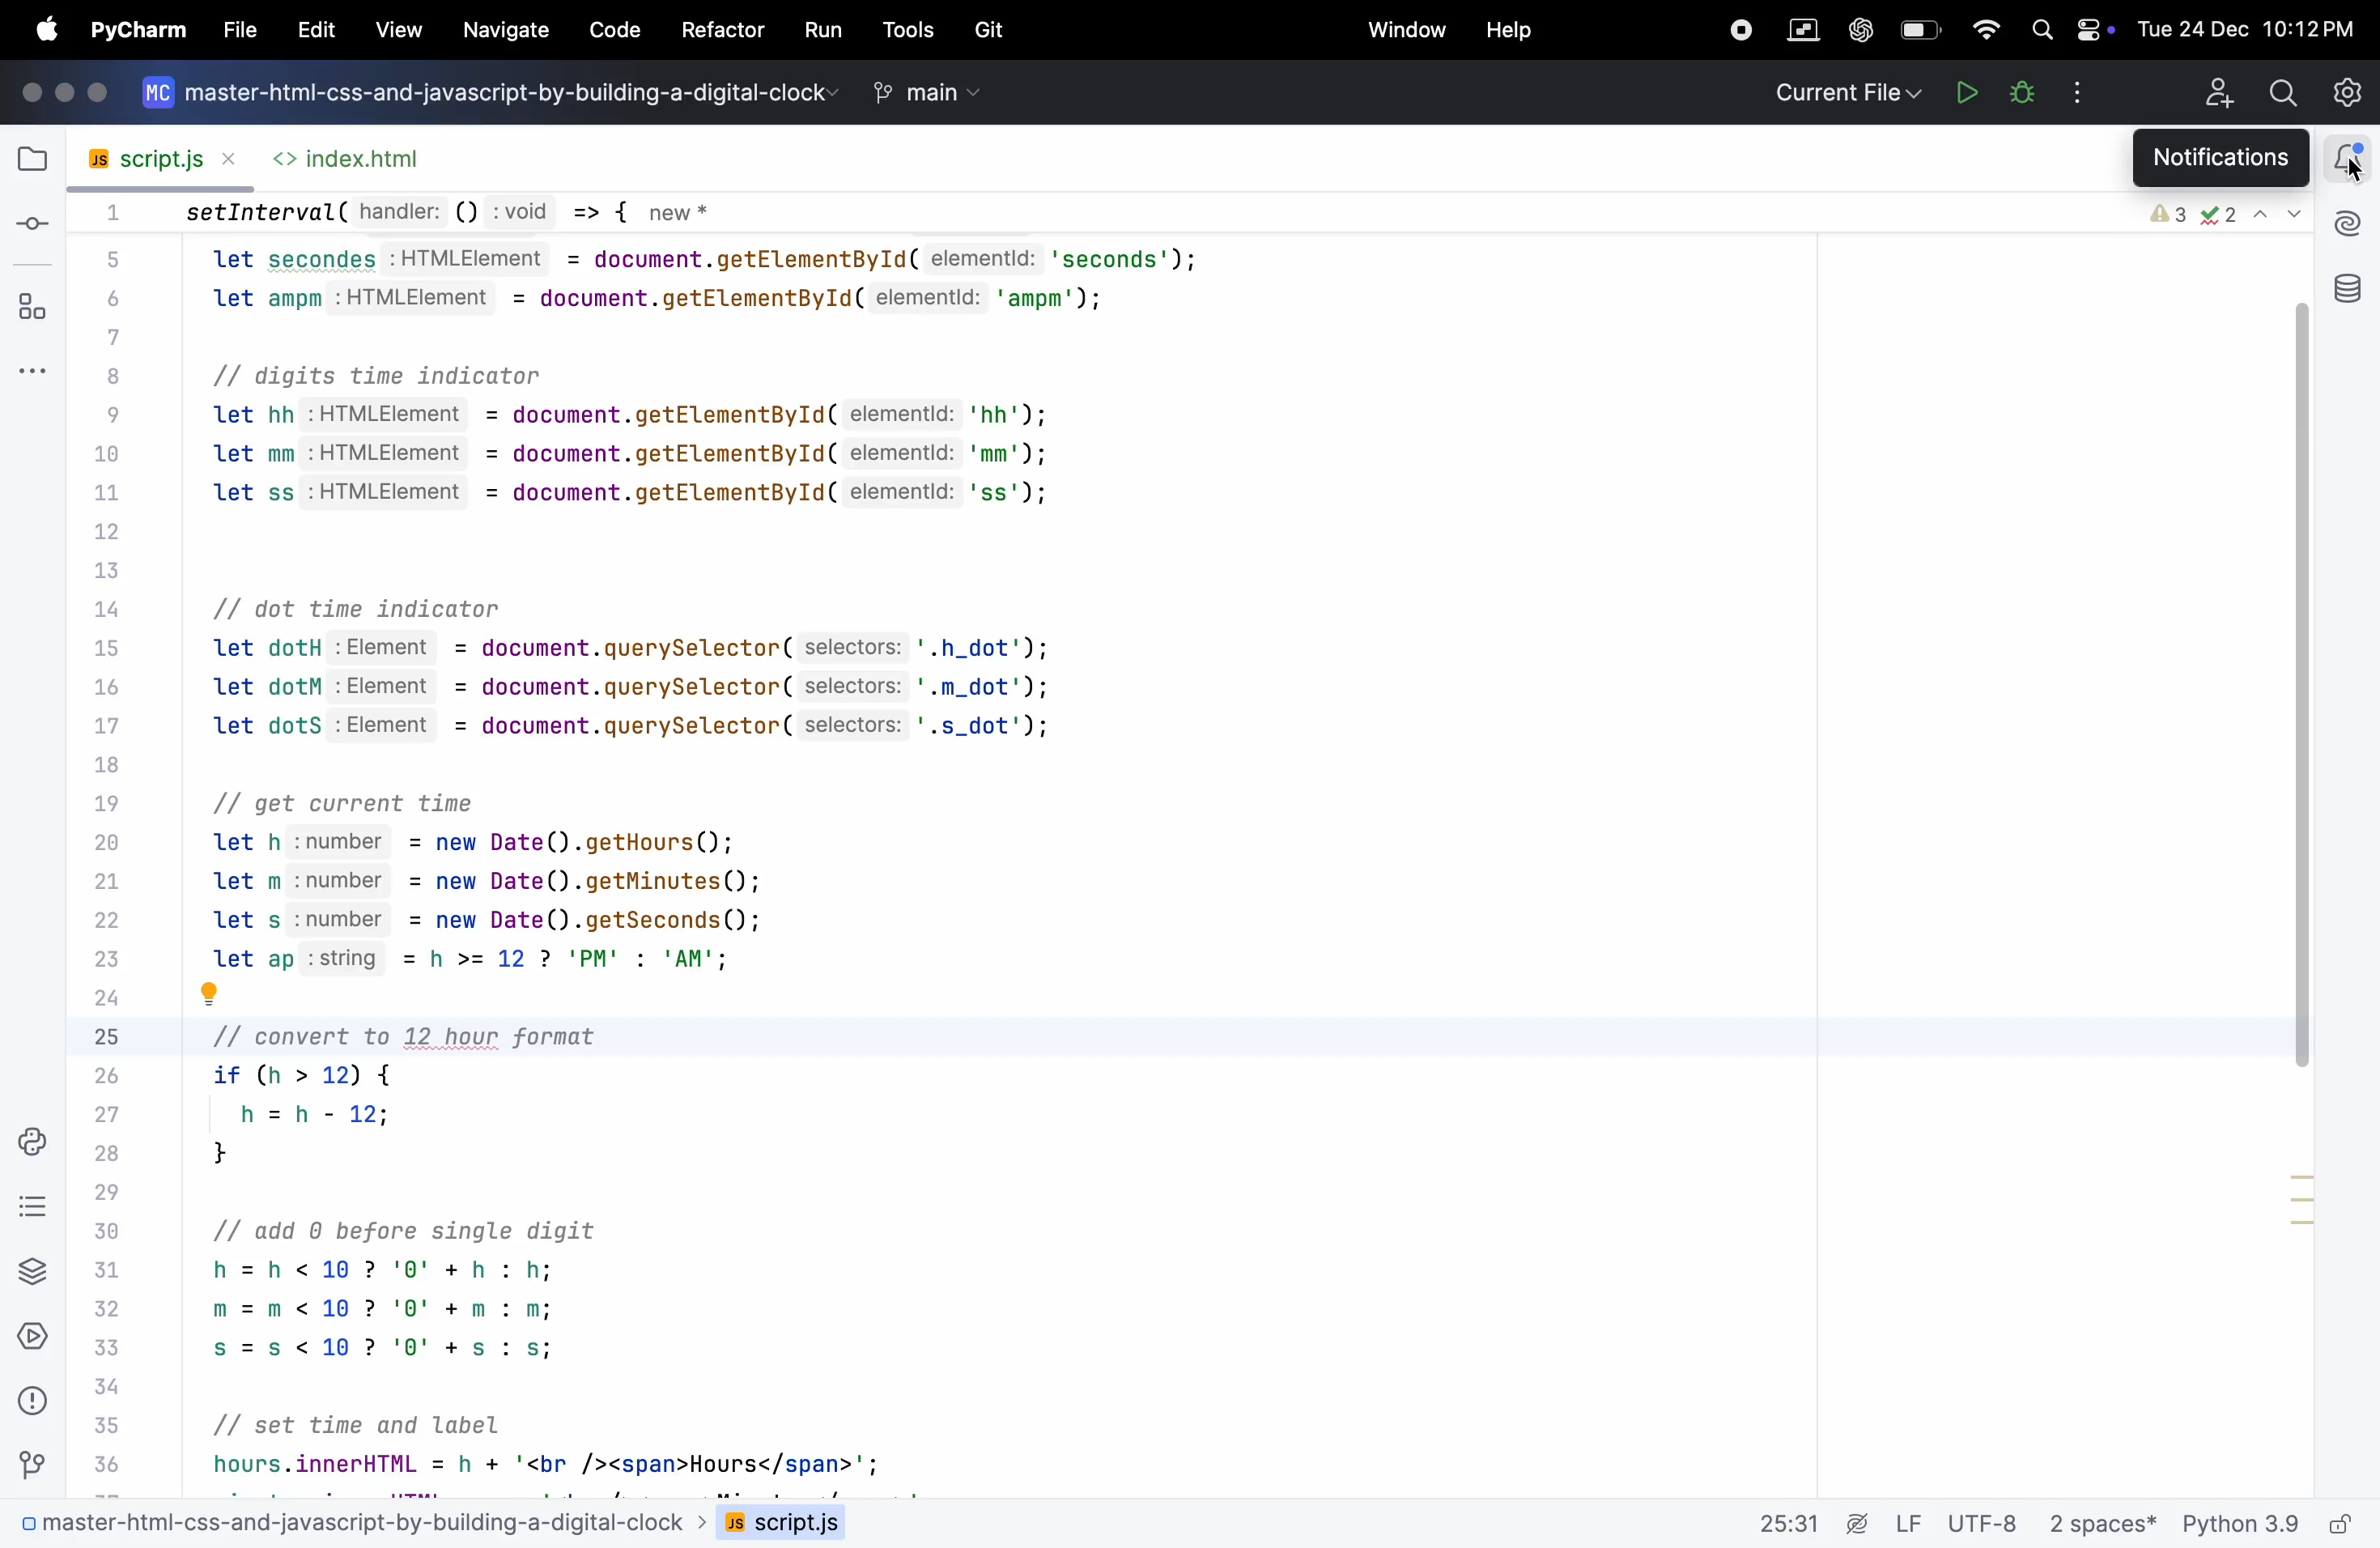 This screenshot has height=1548, width=2380. Describe the element at coordinates (2101, 1523) in the screenshot. I see `2 spaces` at that location.